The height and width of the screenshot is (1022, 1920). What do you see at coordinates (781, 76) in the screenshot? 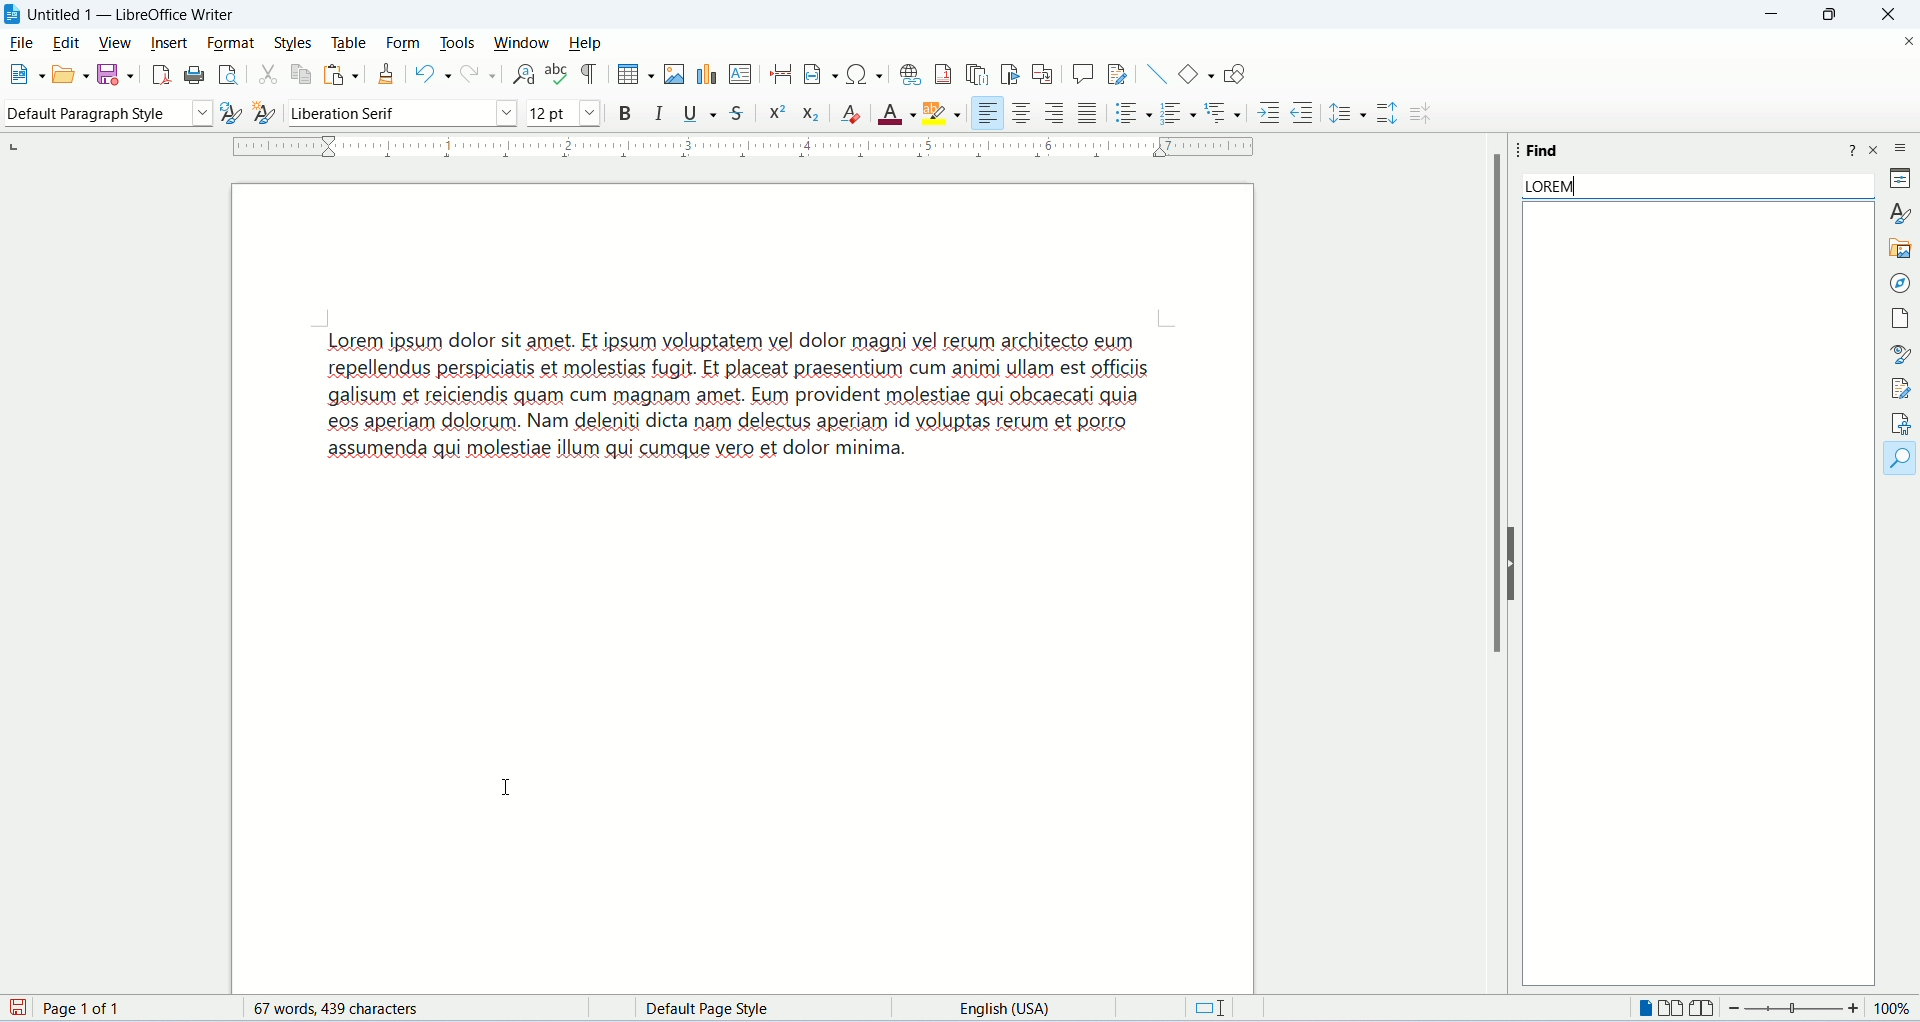
I see `insert page break` at bounding box center [781, 76].